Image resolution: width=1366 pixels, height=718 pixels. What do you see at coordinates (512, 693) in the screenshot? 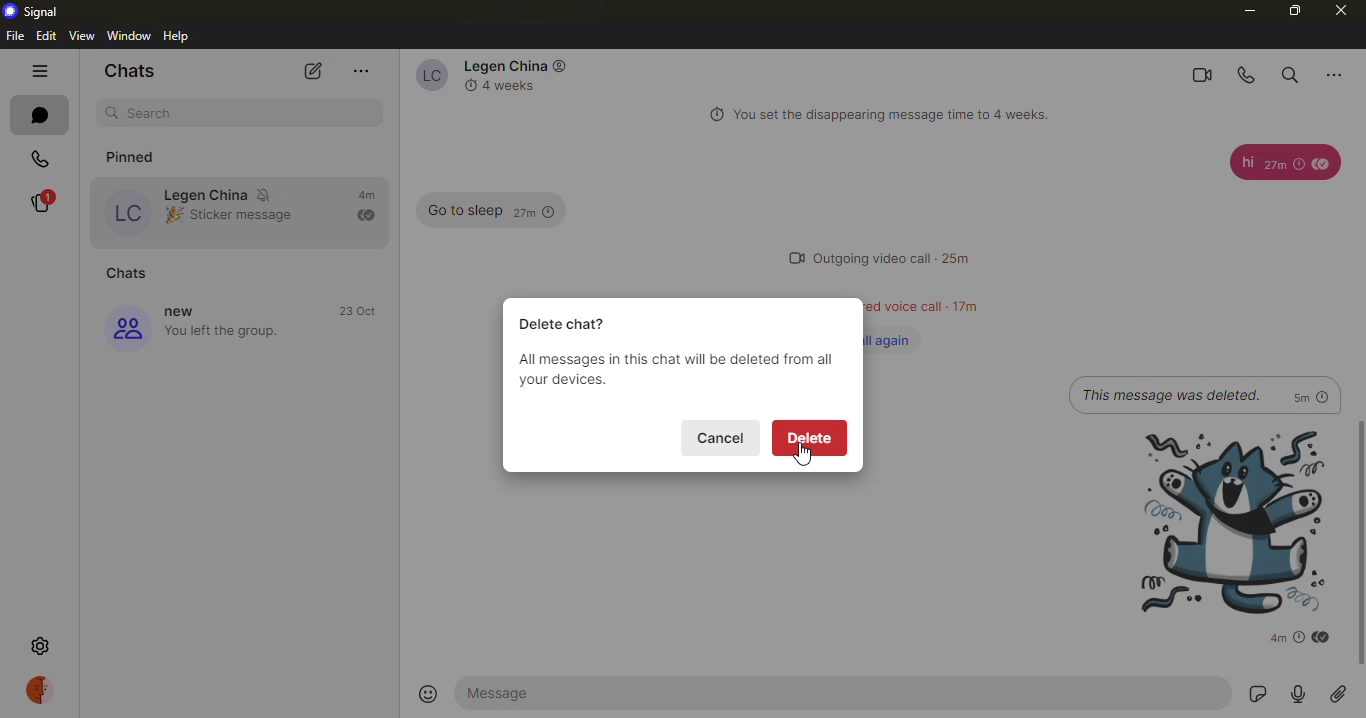
I see `message` at bounding box center [512, 693].